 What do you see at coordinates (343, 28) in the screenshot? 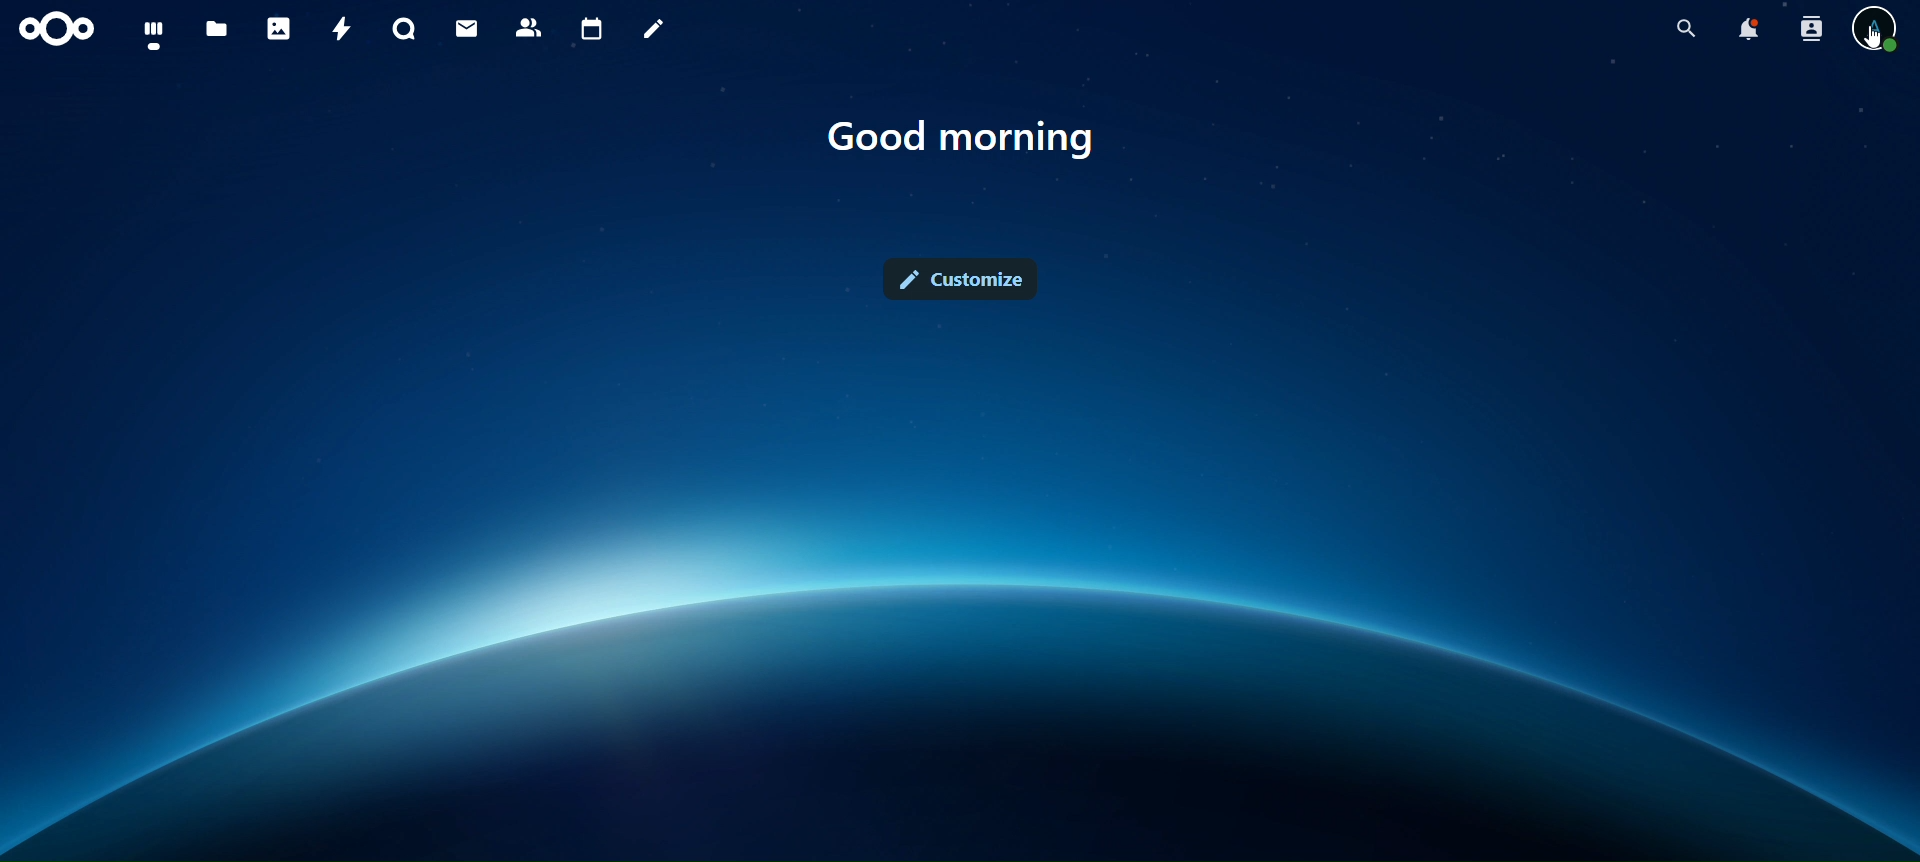
I see `activity` at bounding box center [343, 28].